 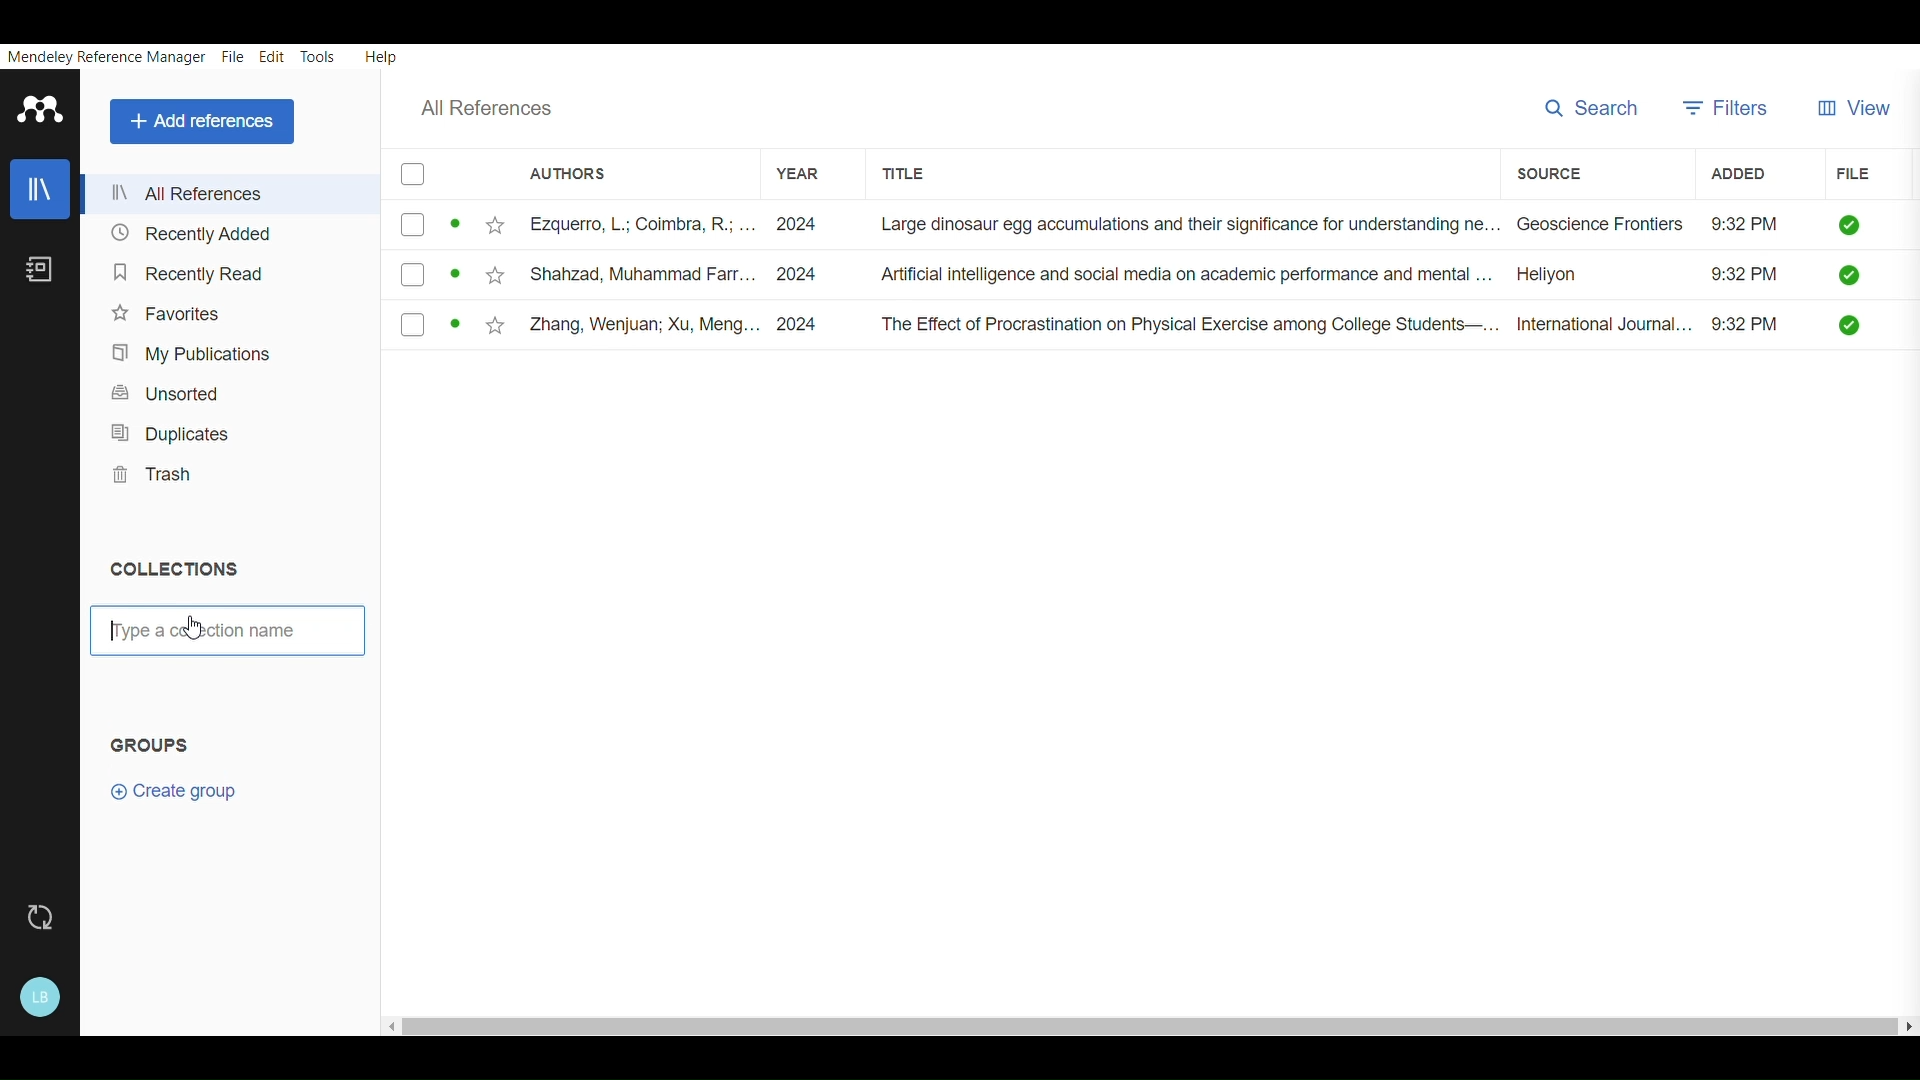 I want to click on checkbox, so click(x=425, y=275).